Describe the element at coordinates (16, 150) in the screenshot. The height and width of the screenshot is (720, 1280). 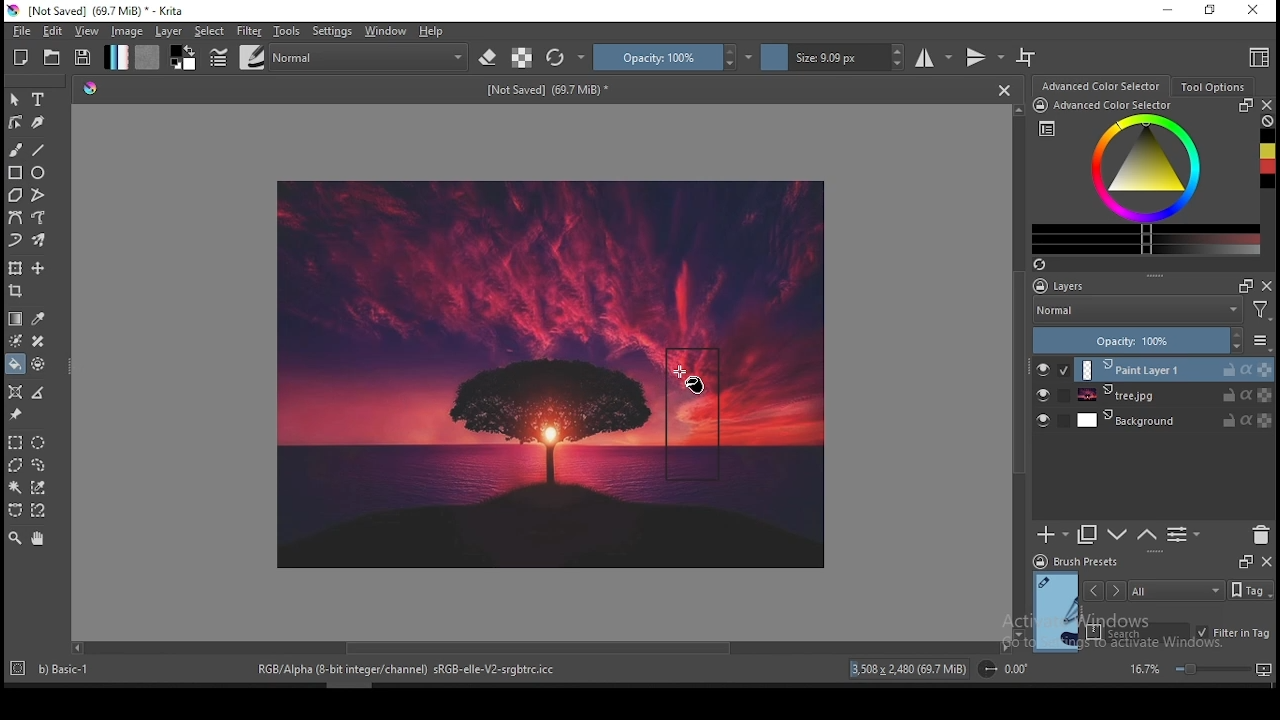
I see `brush tool` at that location.